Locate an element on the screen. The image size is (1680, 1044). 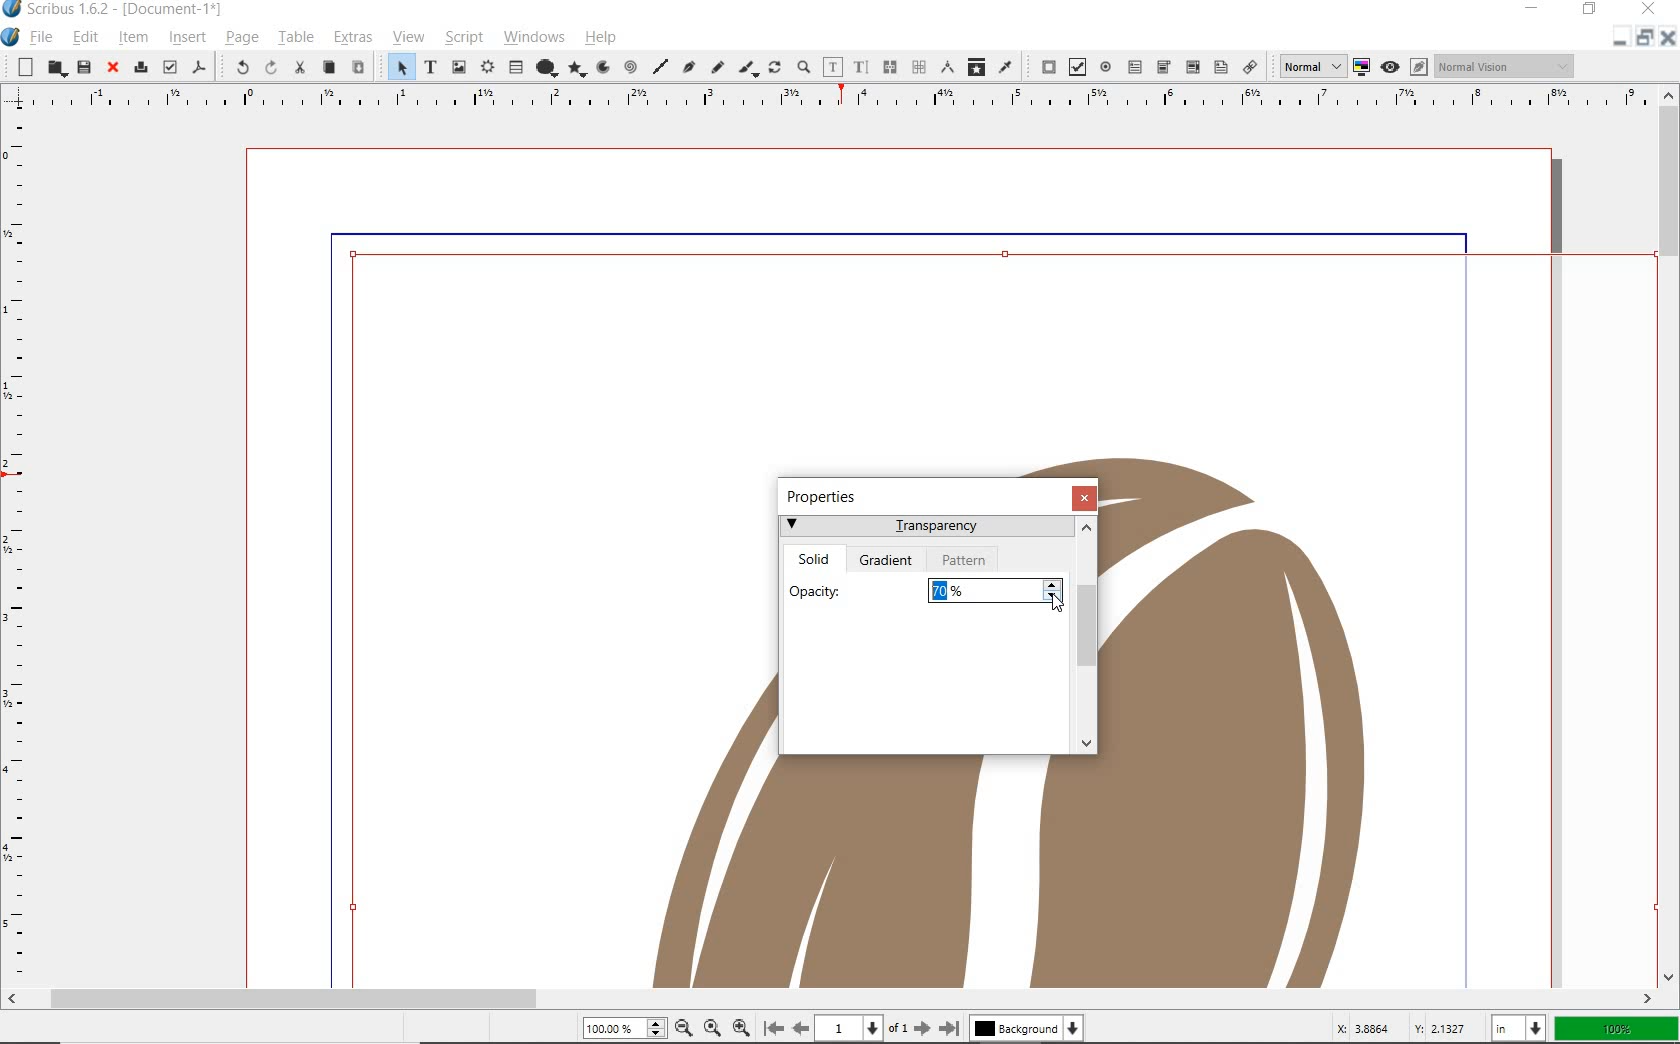
rotate item is located at coordinates (775, 66).